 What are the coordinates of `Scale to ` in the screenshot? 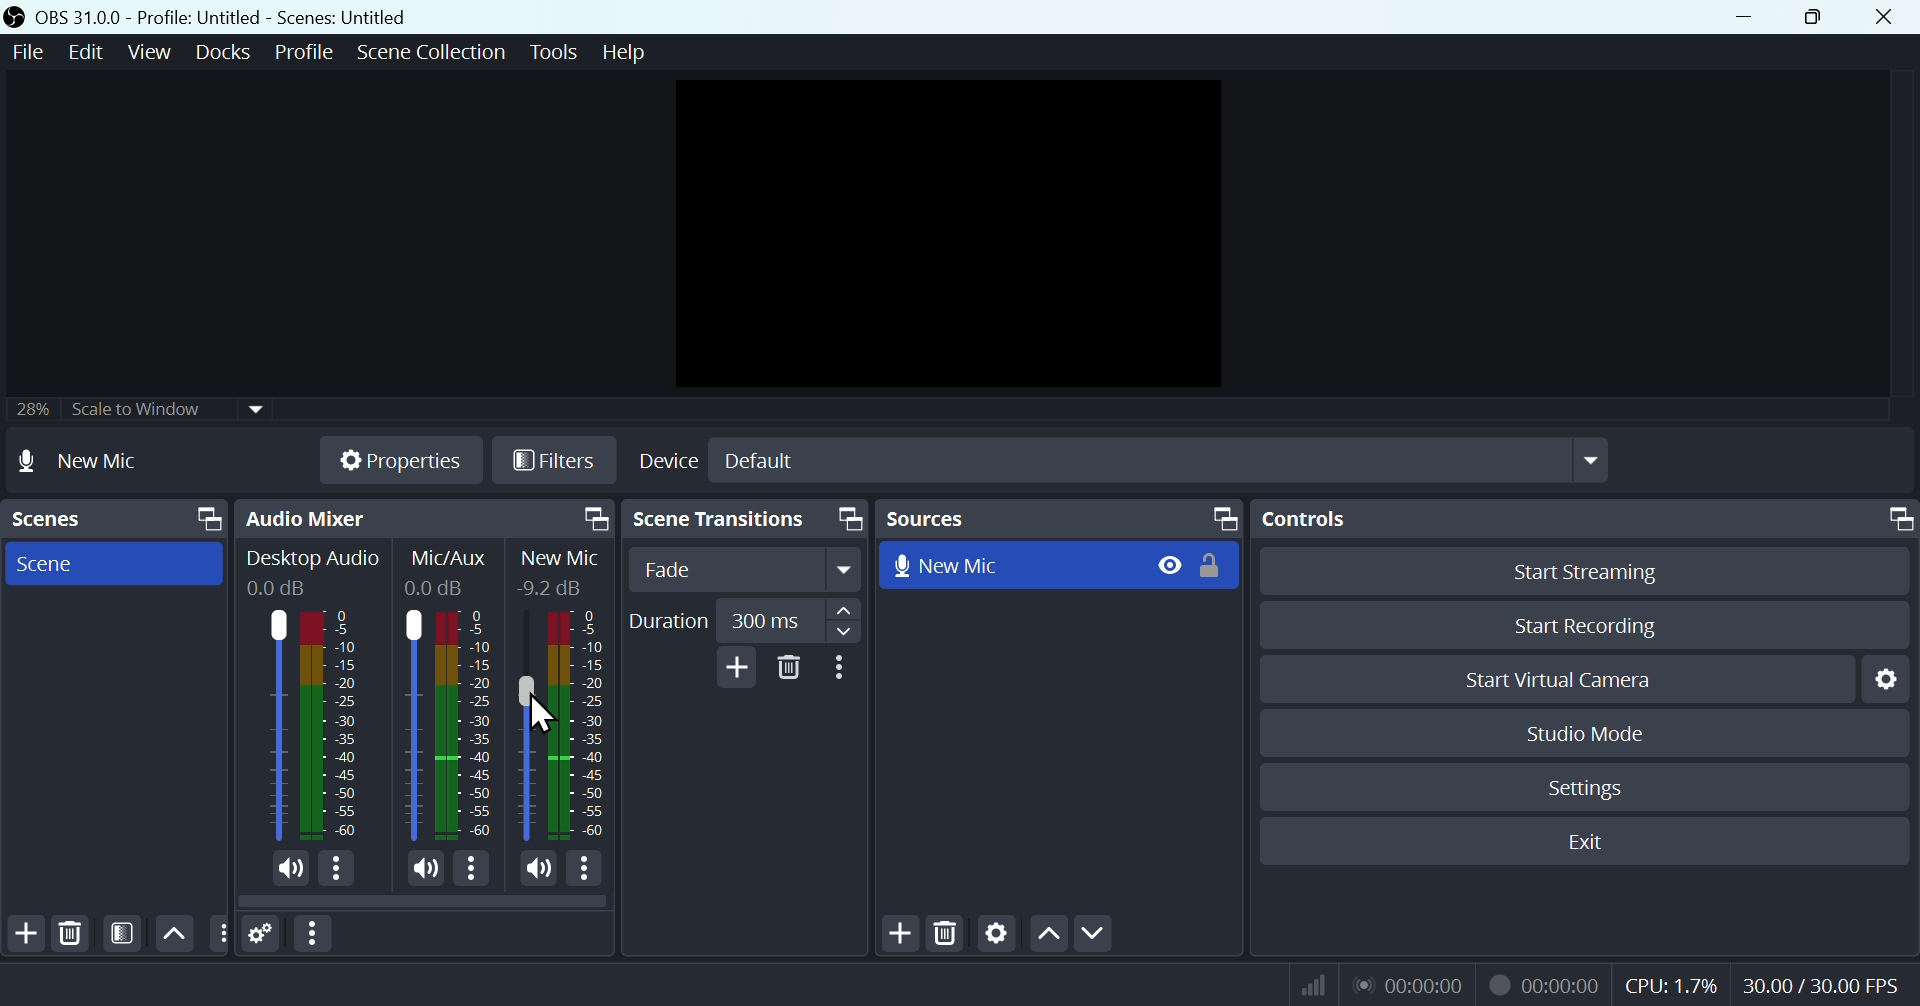 It's located at (131, 412).